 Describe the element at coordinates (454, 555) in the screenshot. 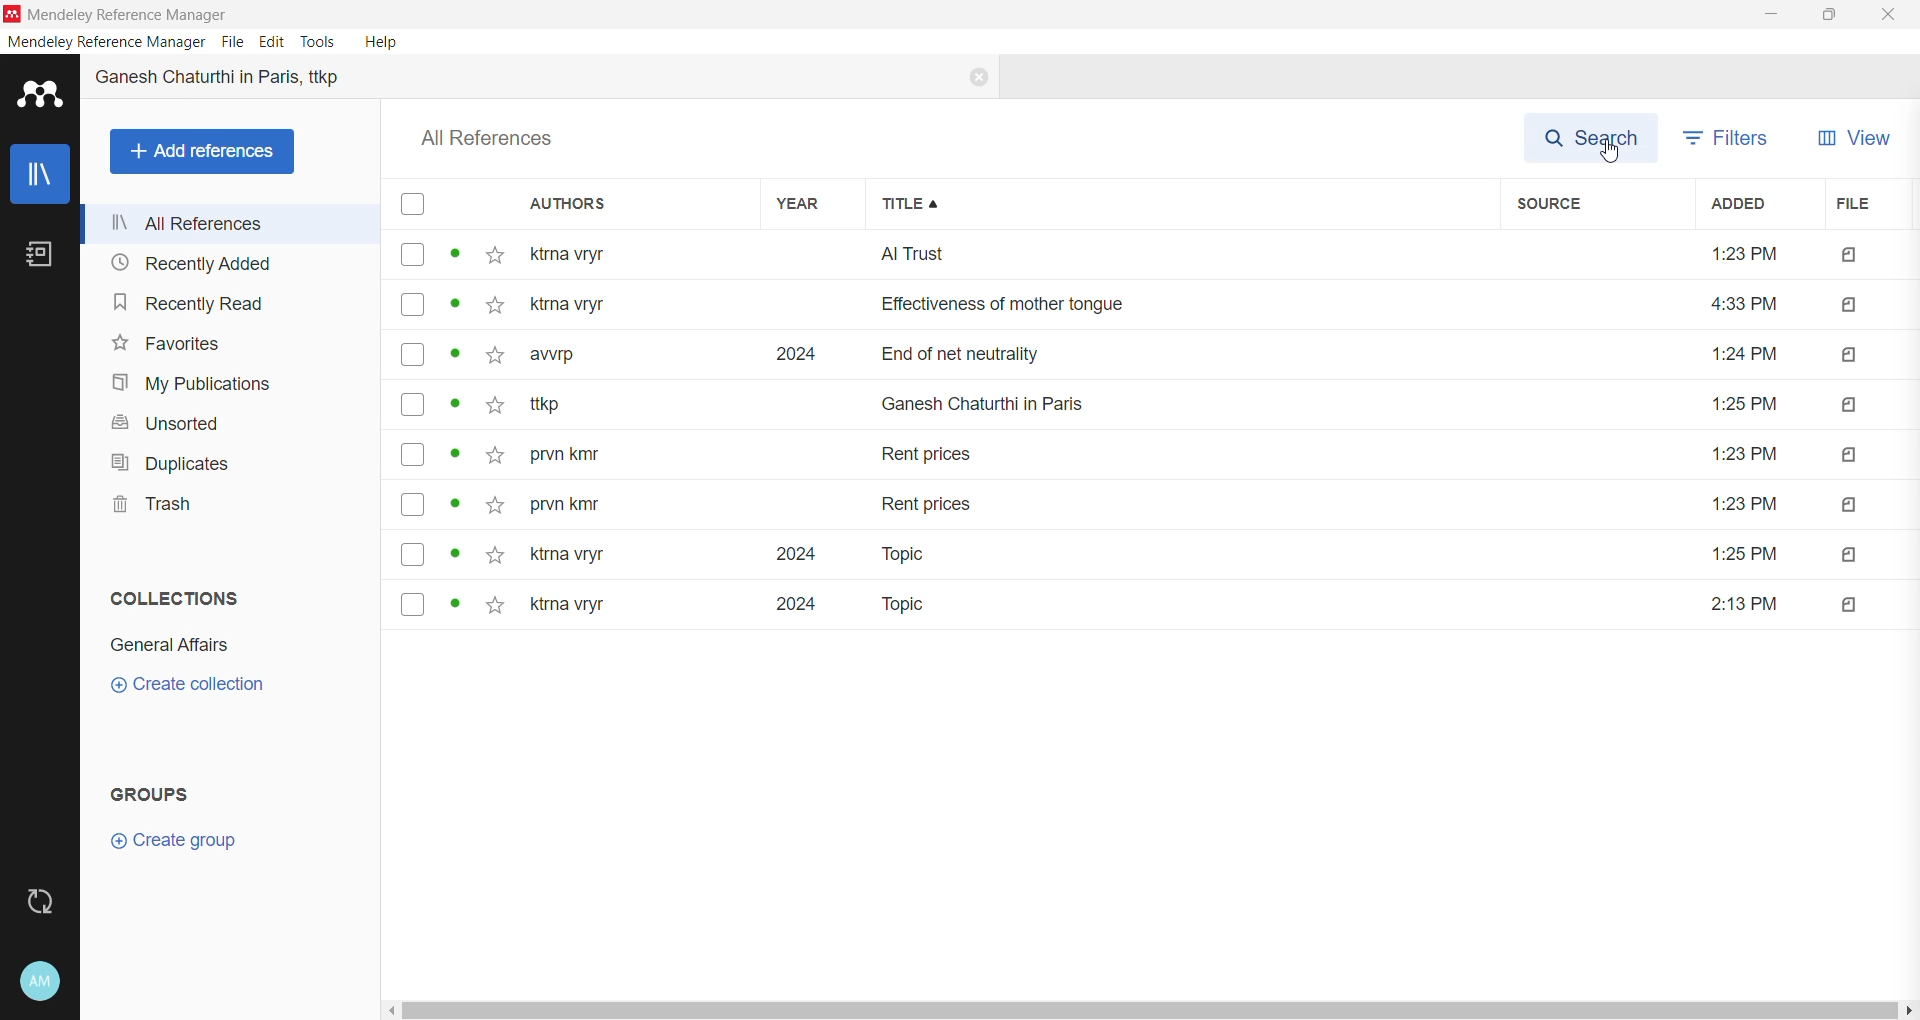

I see `view status` at that location.